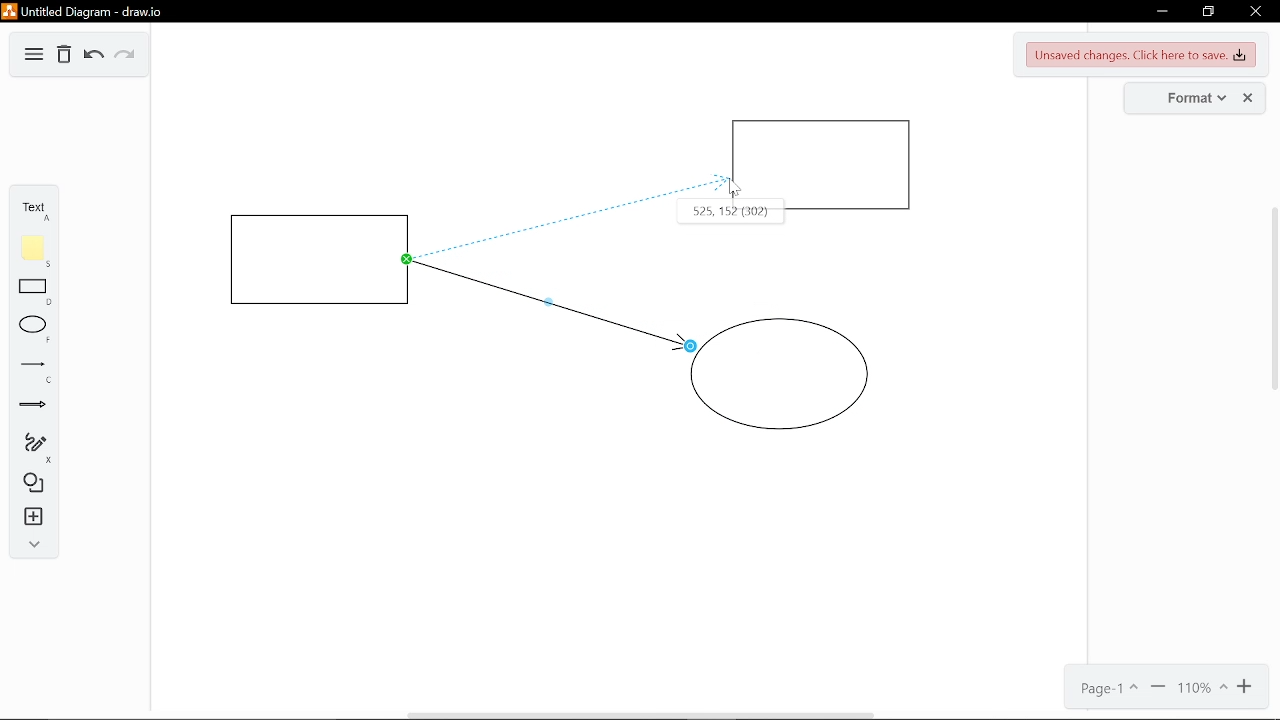  Describe the element at coordinates (34, 330) in the screenshot. I see `Ellipse` at that location.